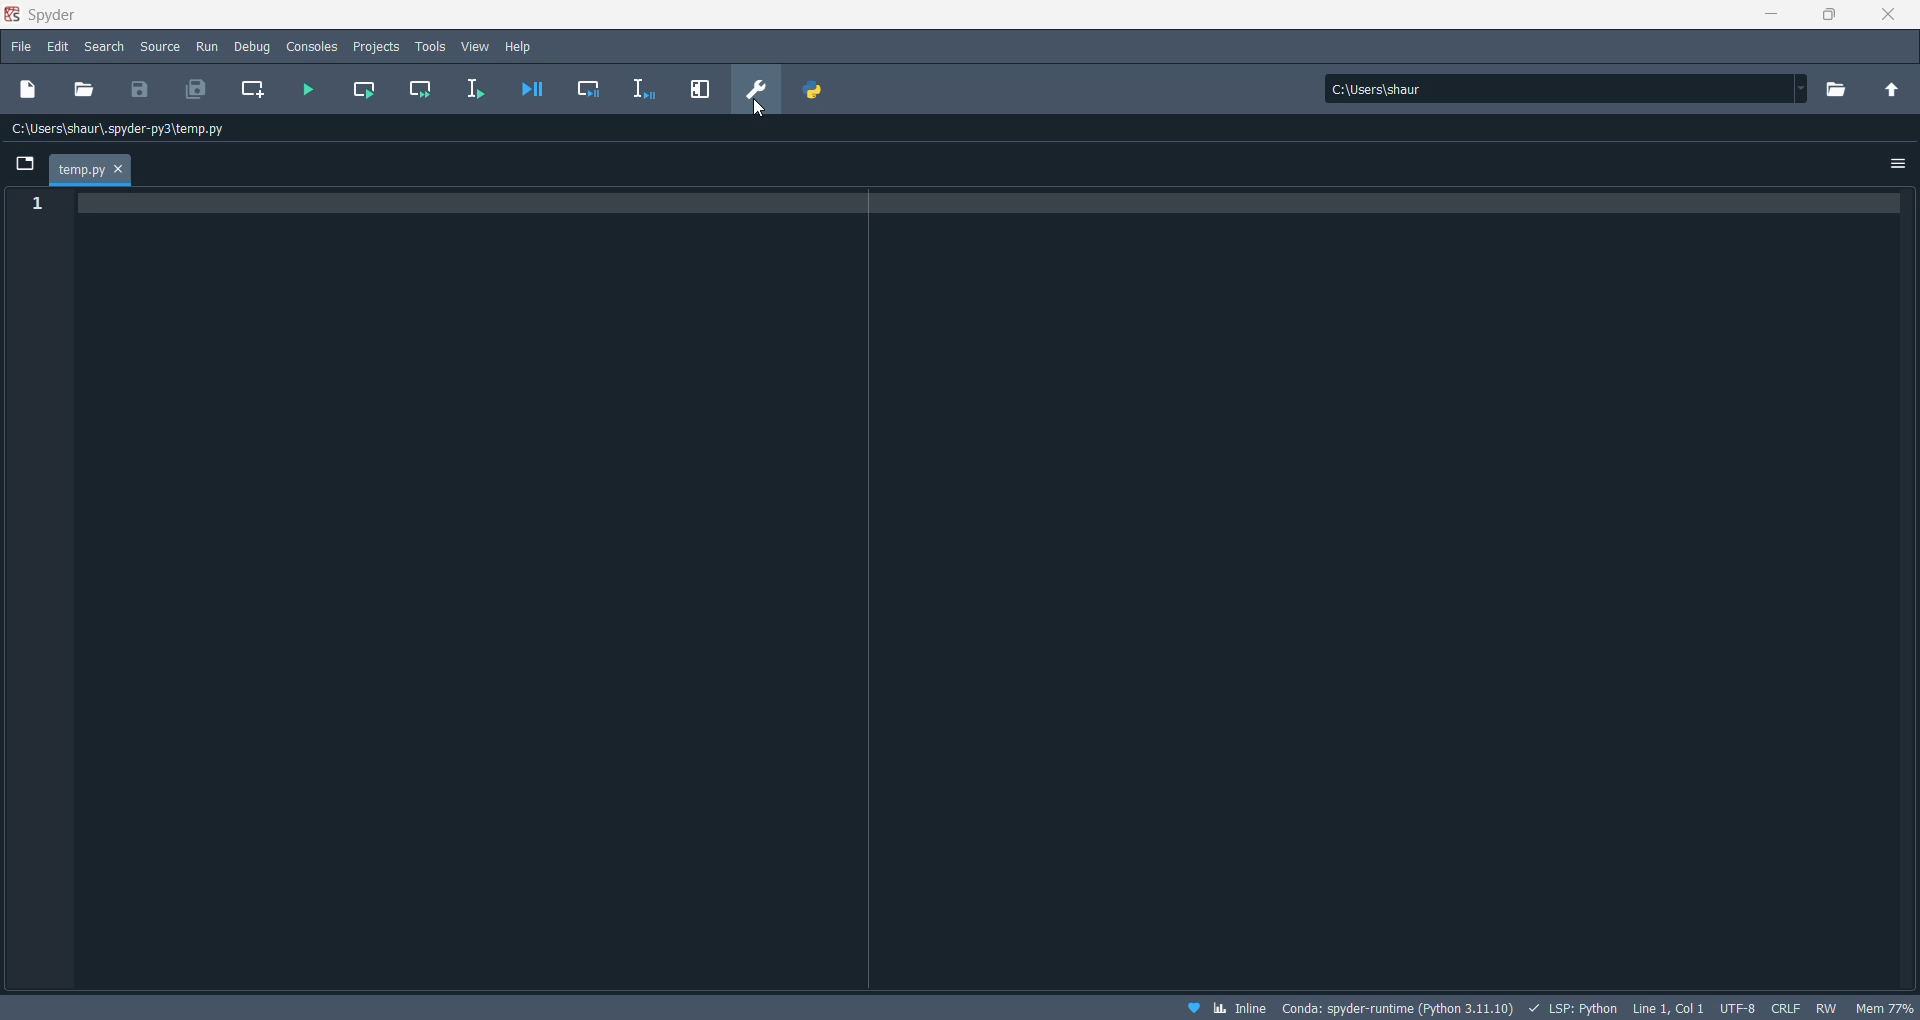  I want to click on path, so click(128, 130).